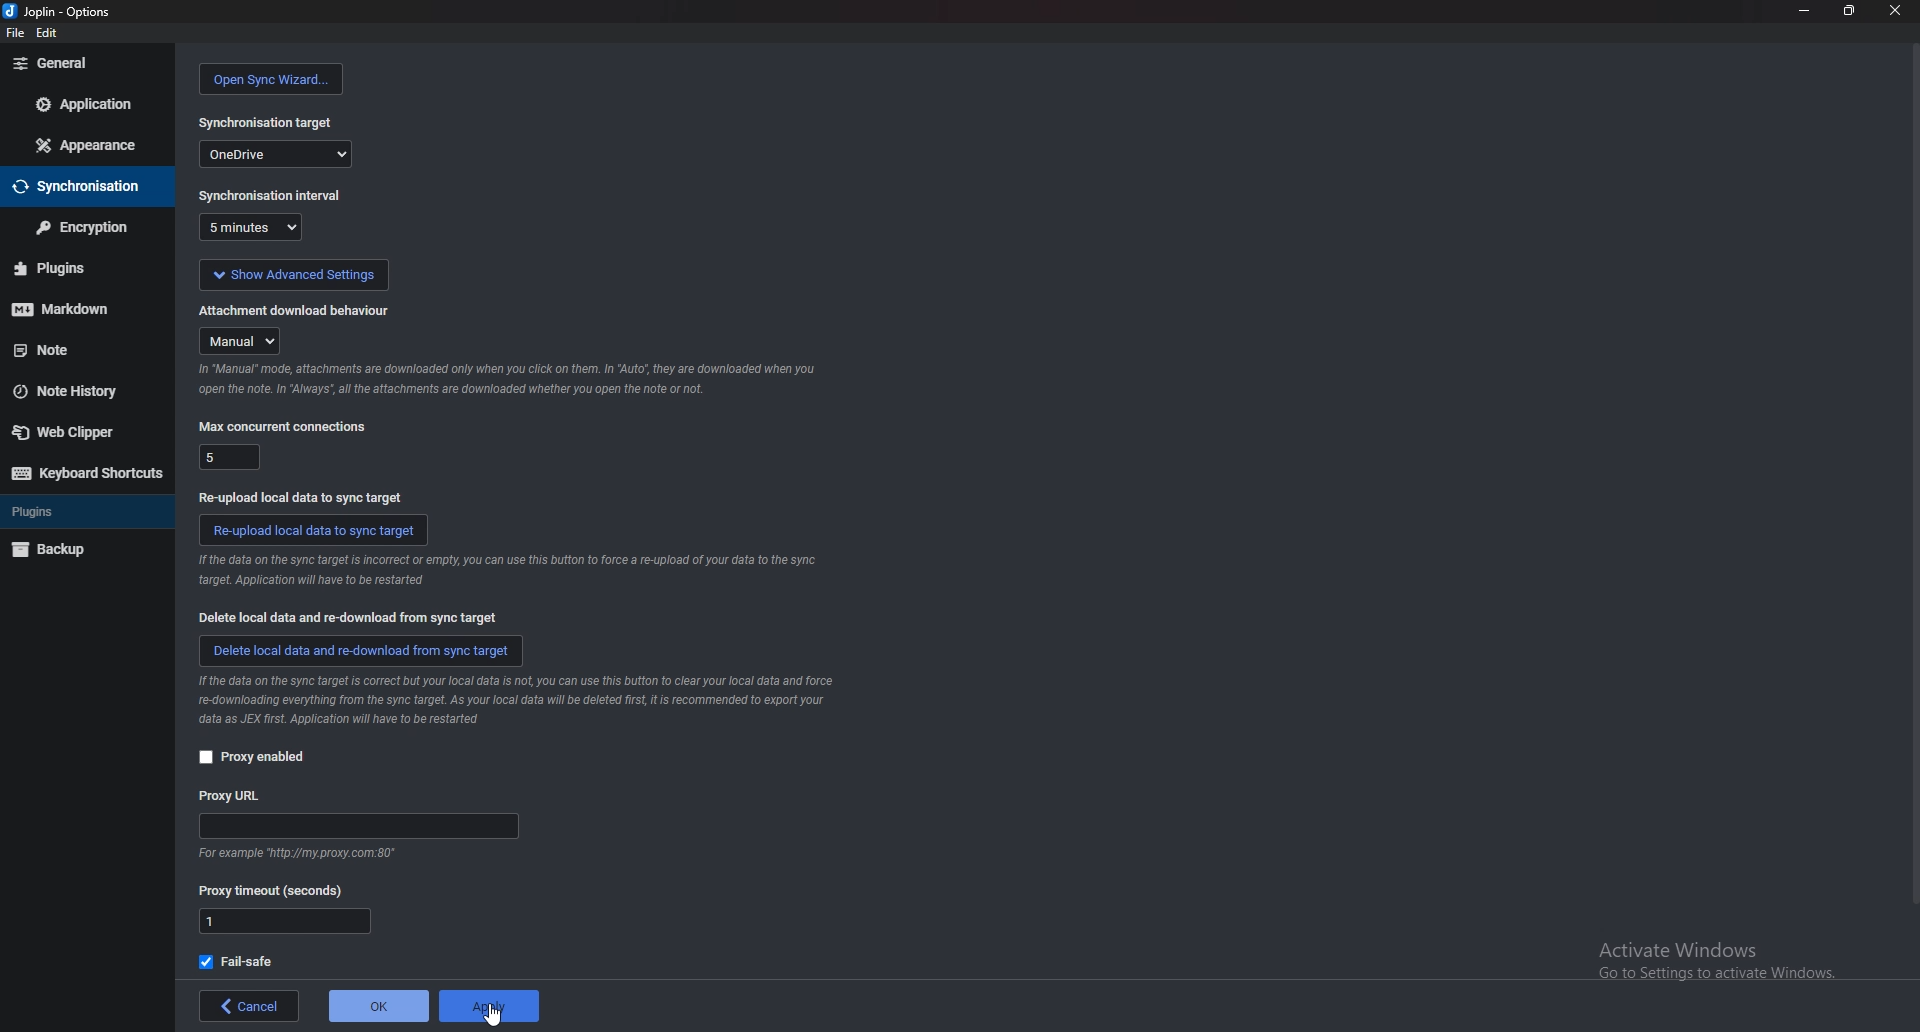  What do you see at coordinates (77, 348) in the screenshot?
I see `note` at bounding box center [77, 348].